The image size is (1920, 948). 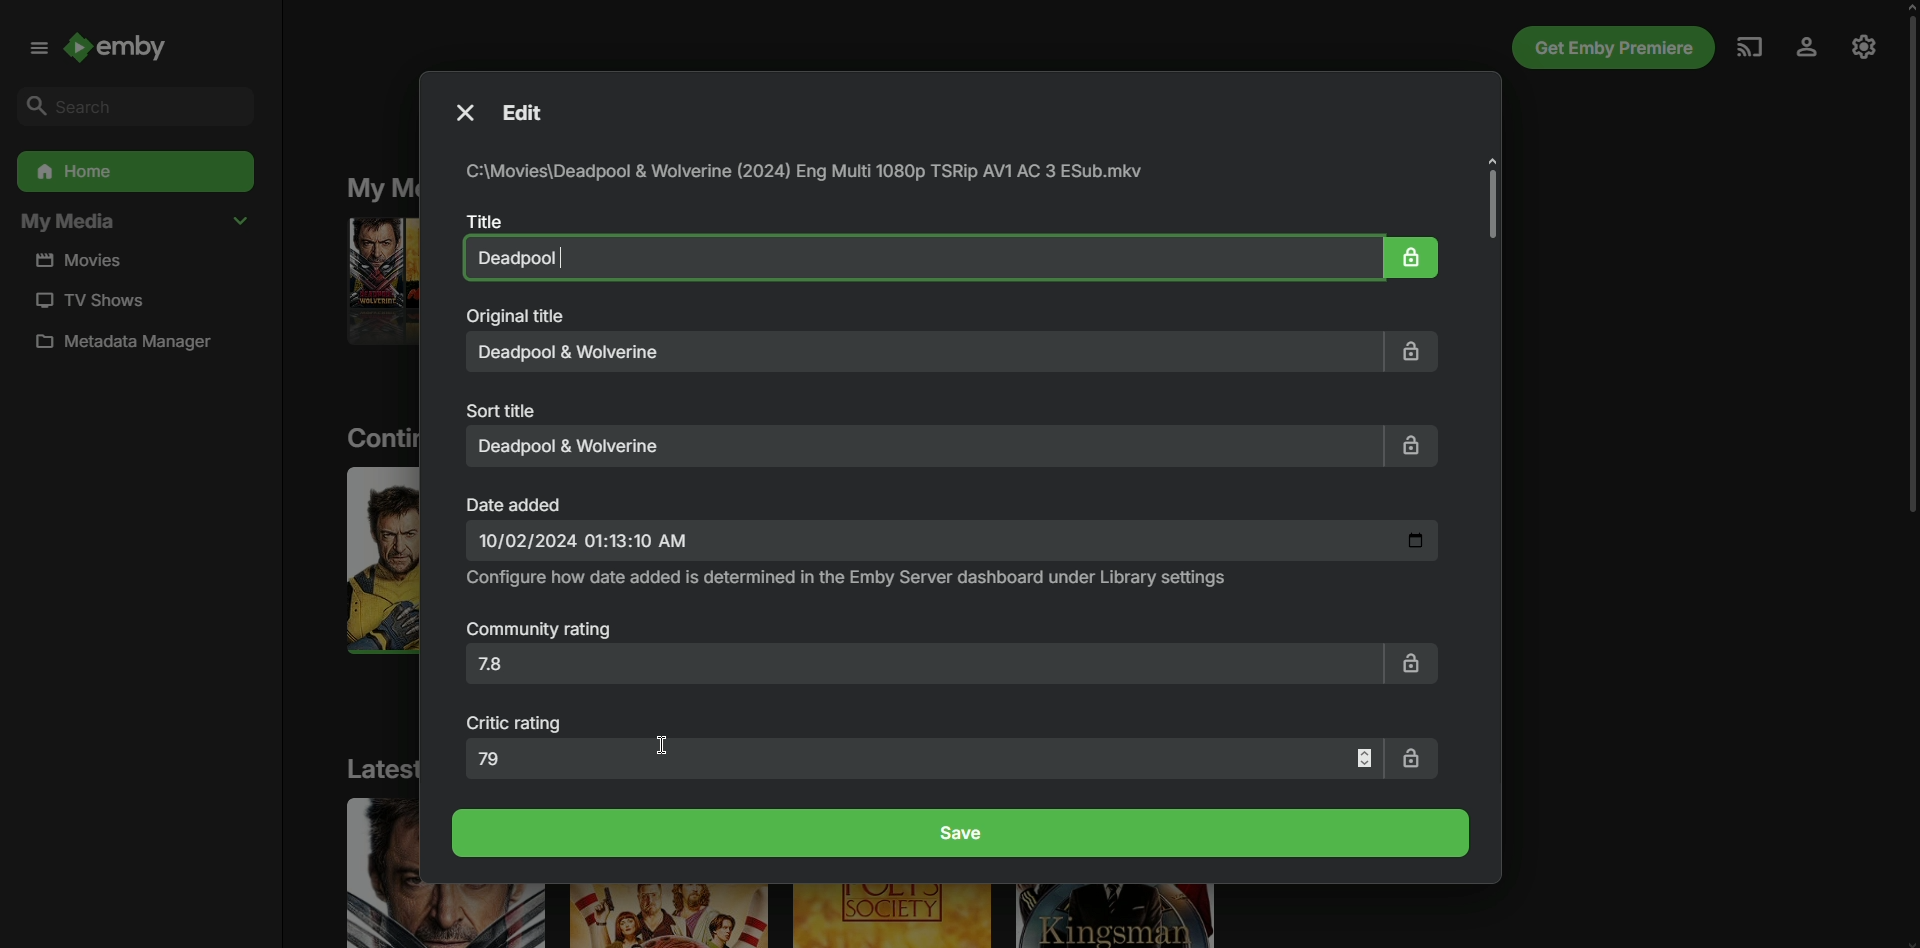 What do you see at coordinates (462, 112) in the screenshot?
I see `Close` at bounding box center [462, 112].